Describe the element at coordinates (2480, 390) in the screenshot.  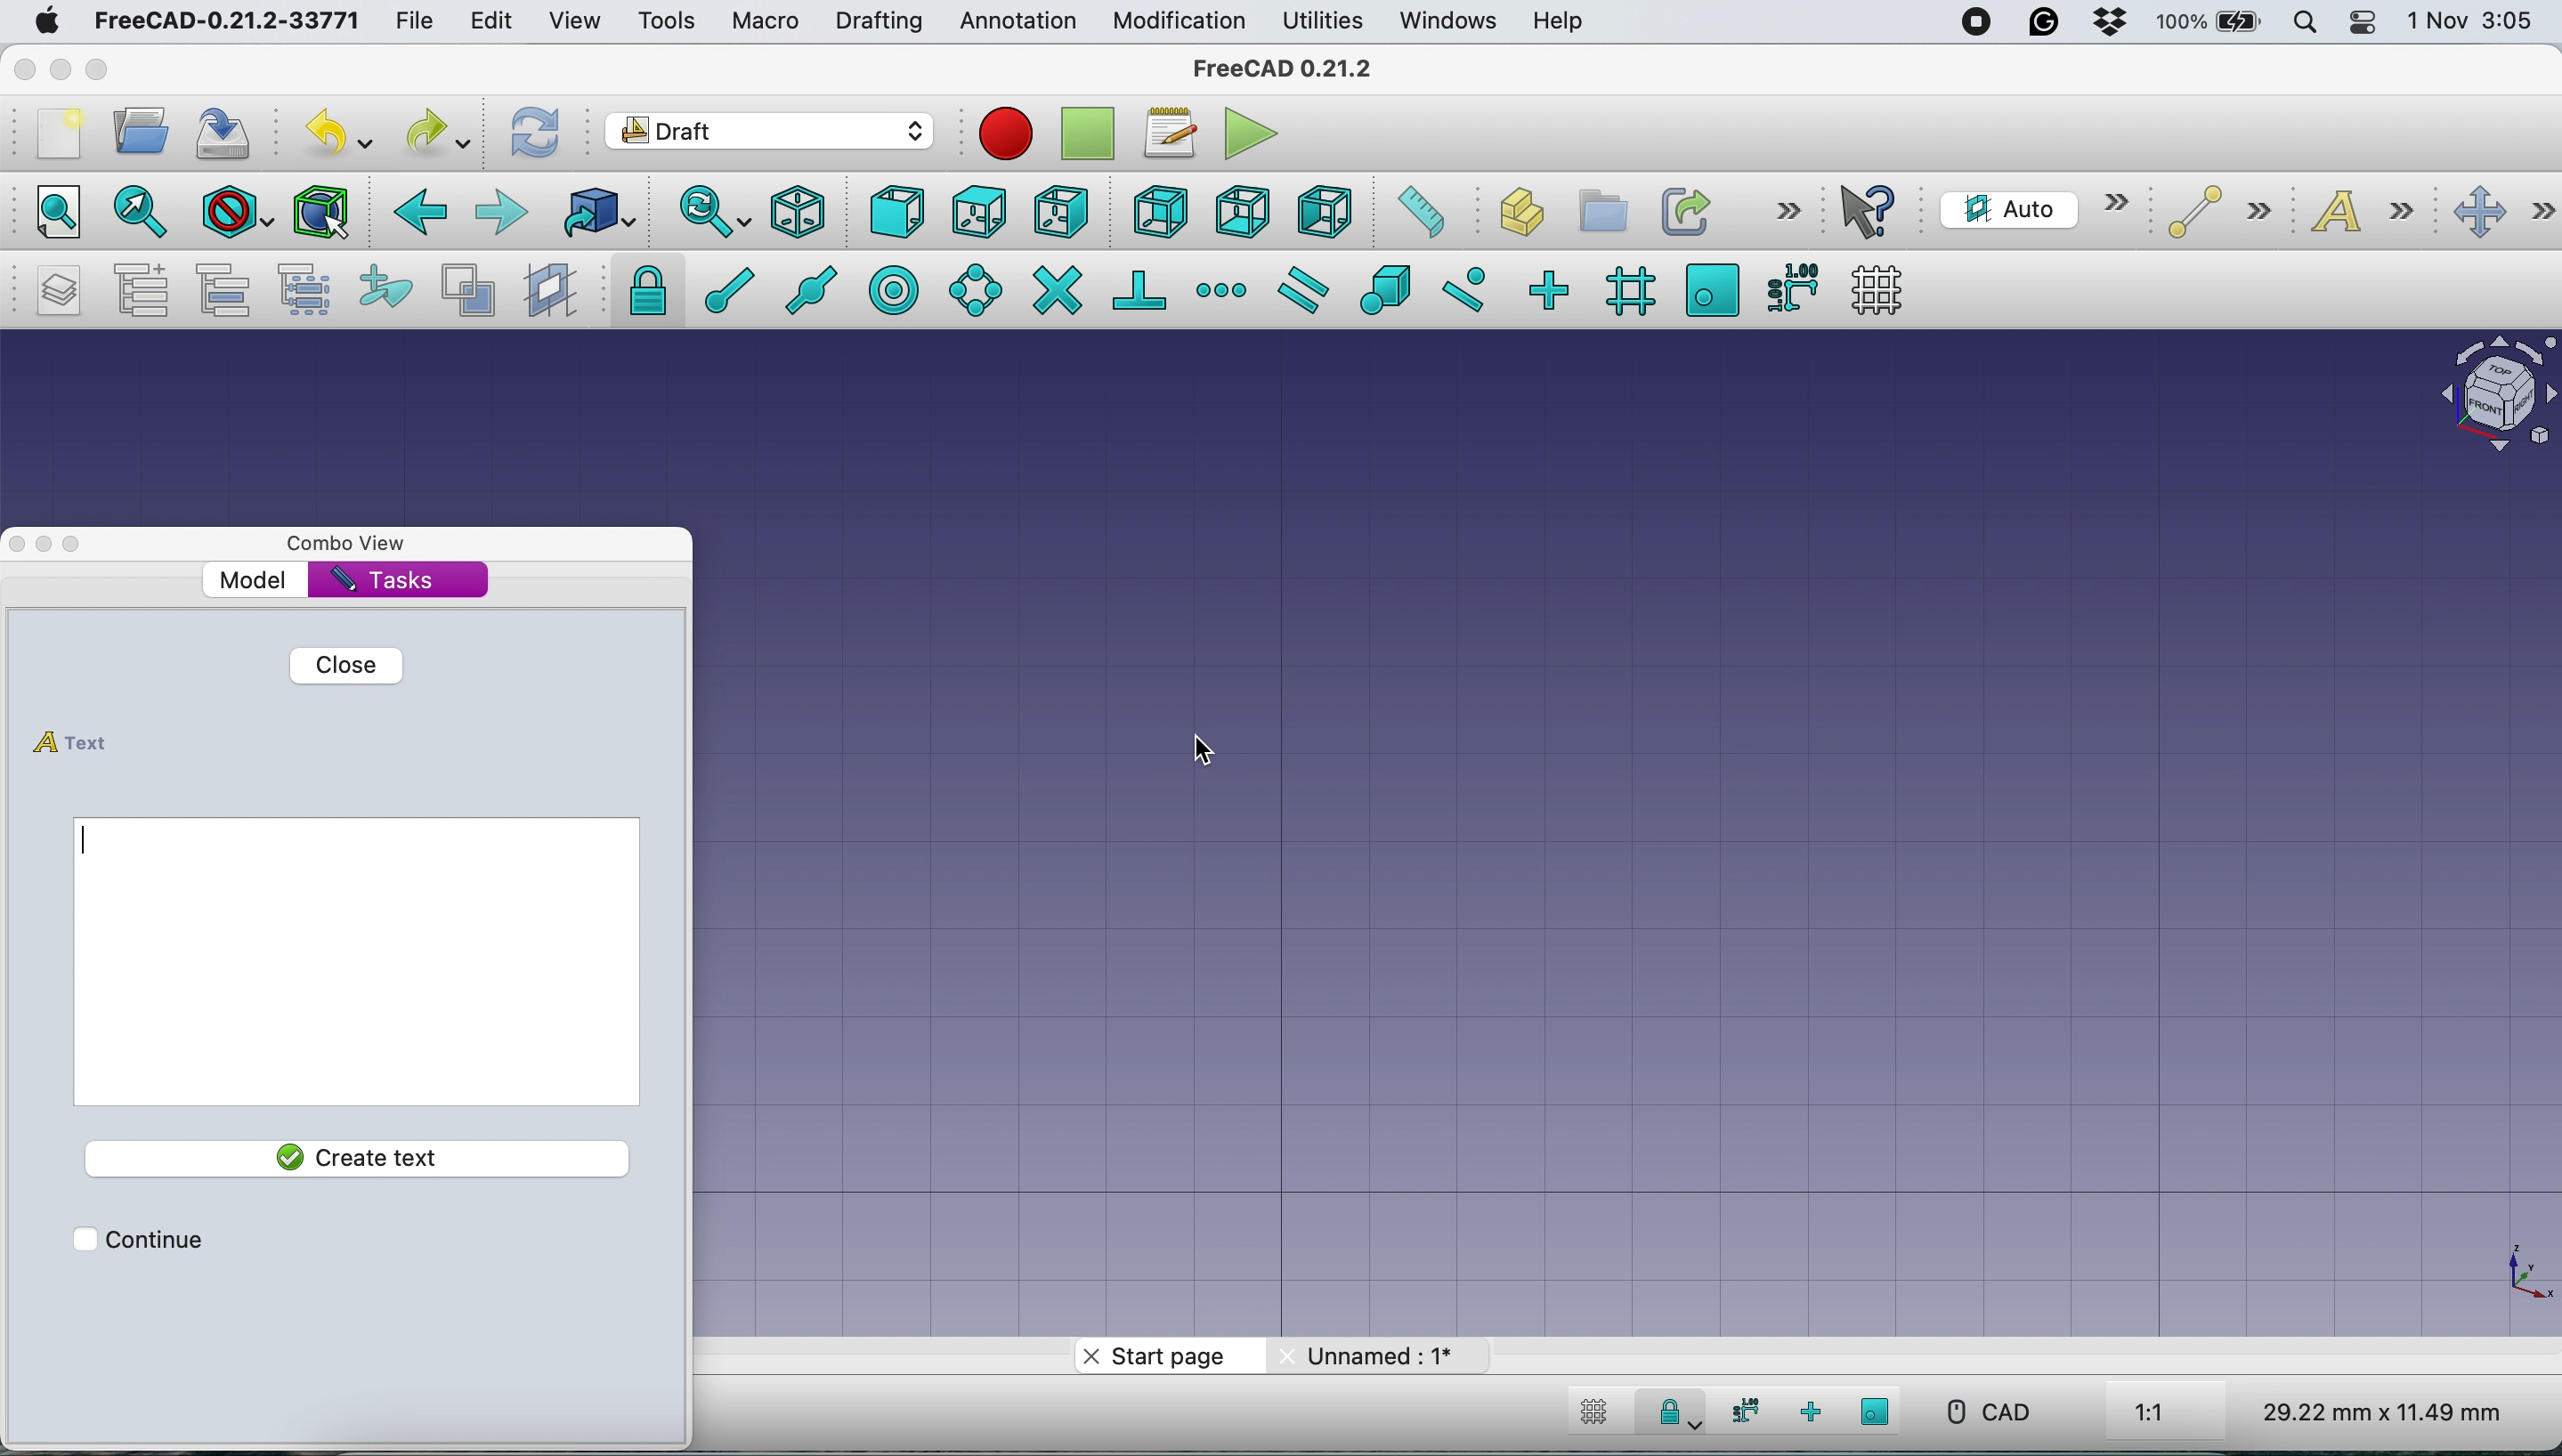
I see `object interface` at that location.